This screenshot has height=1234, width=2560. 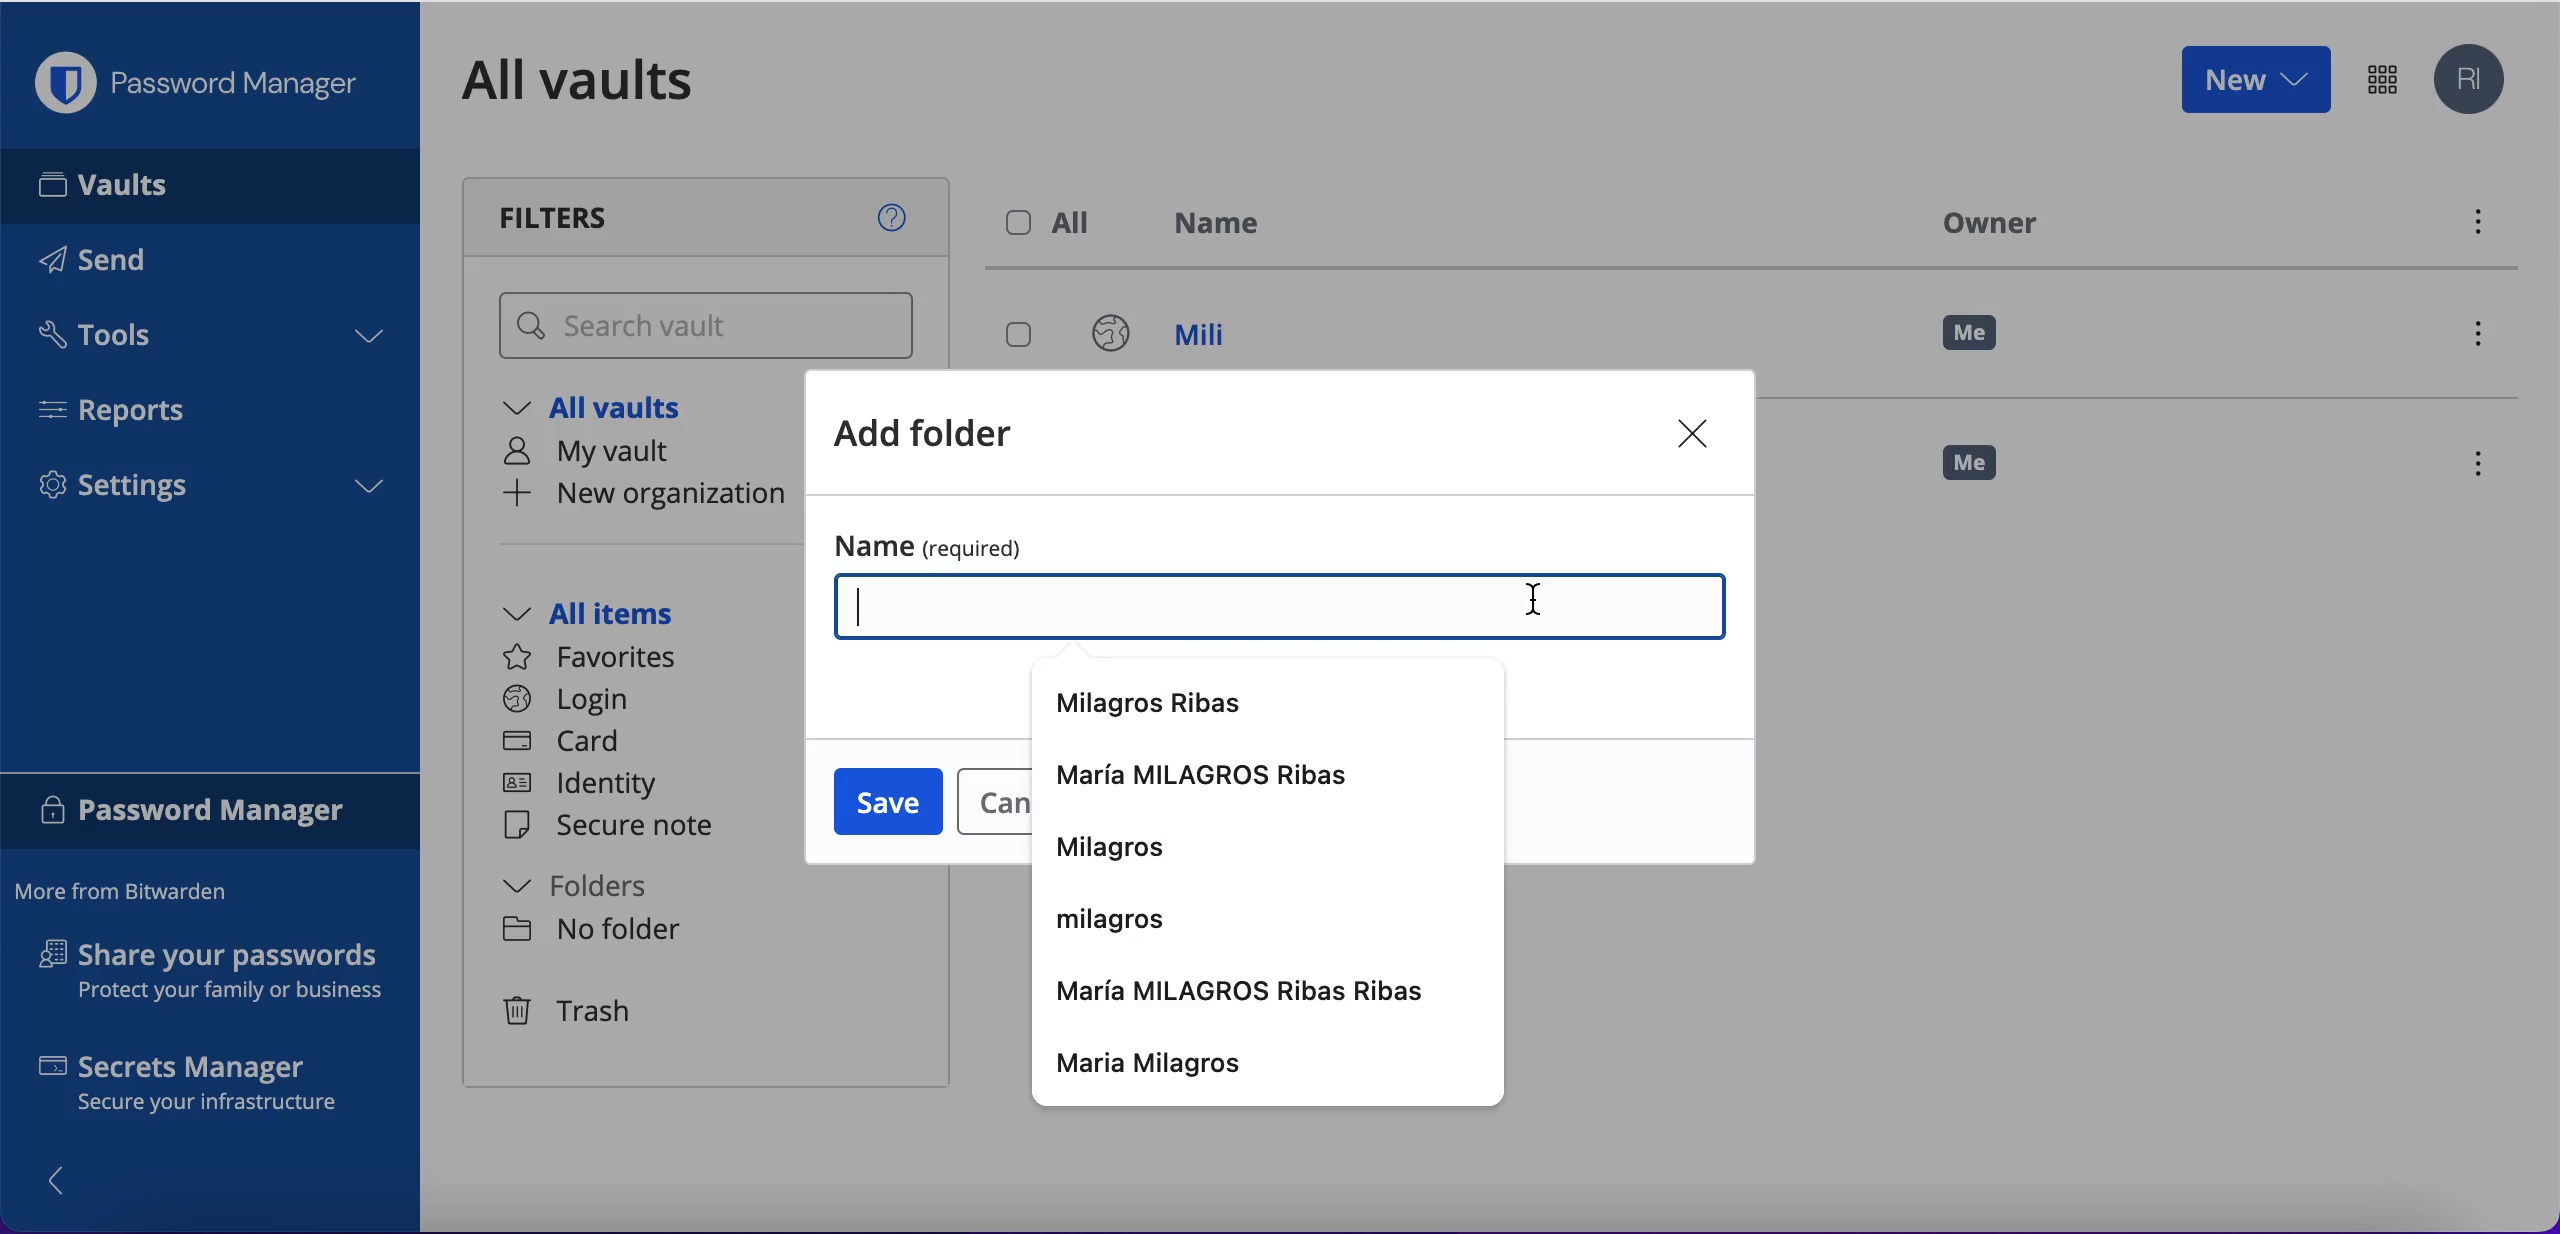 I want to click on folders, so click(x=597, y=889).